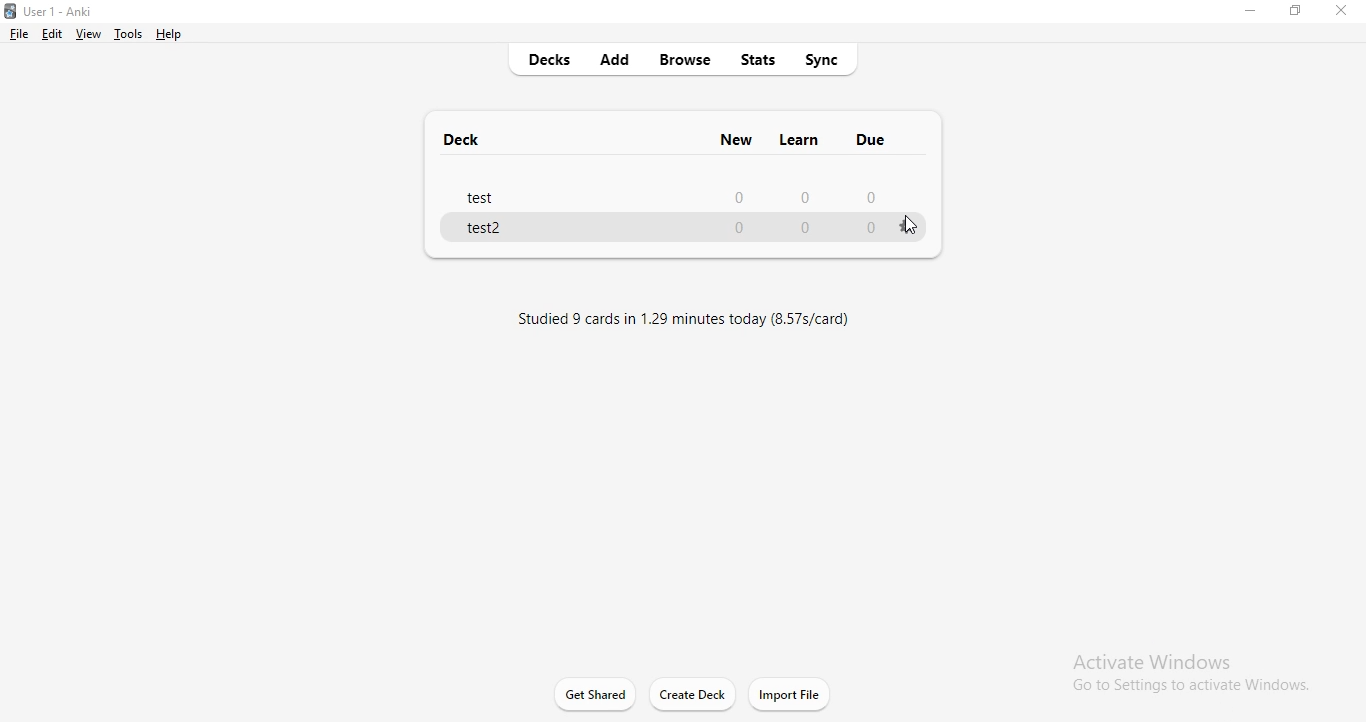 This screenshot has width=1366, height=722. I want to click on 0, so click(872, 229).